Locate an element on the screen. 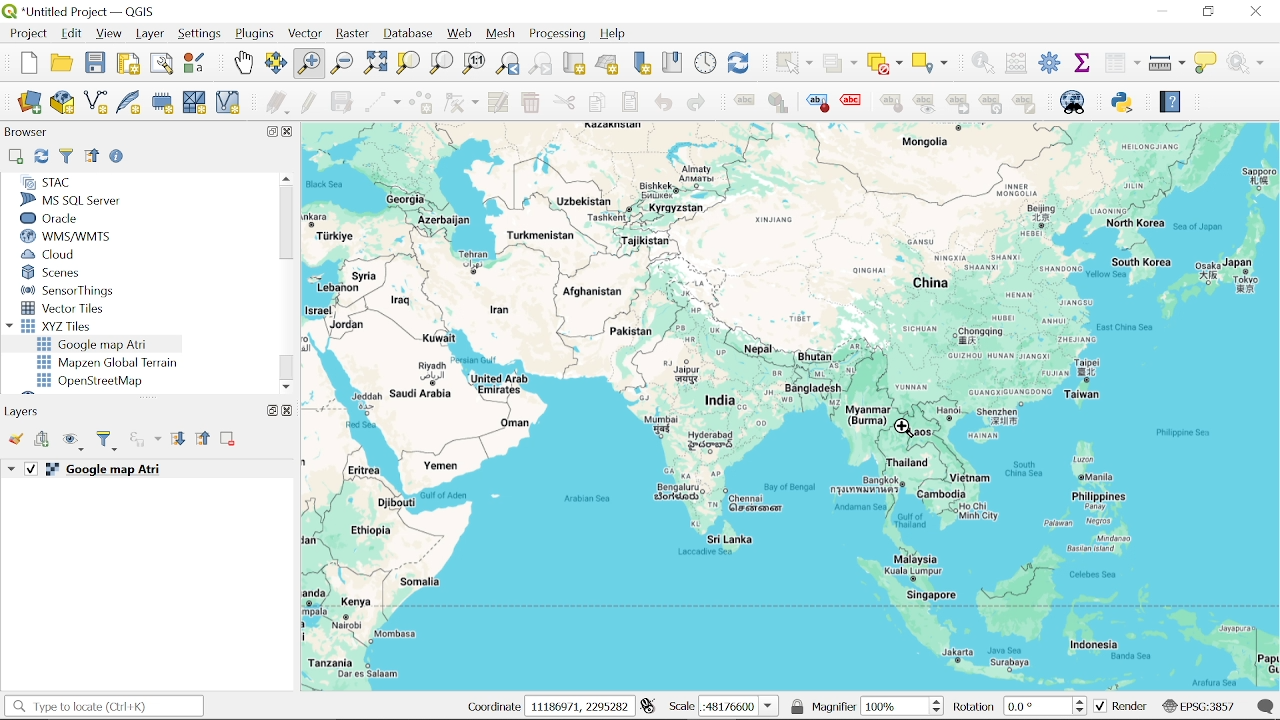 This screenshot has width=1280, height=720. OpenStreetMap is located at coordinates (93, 381).